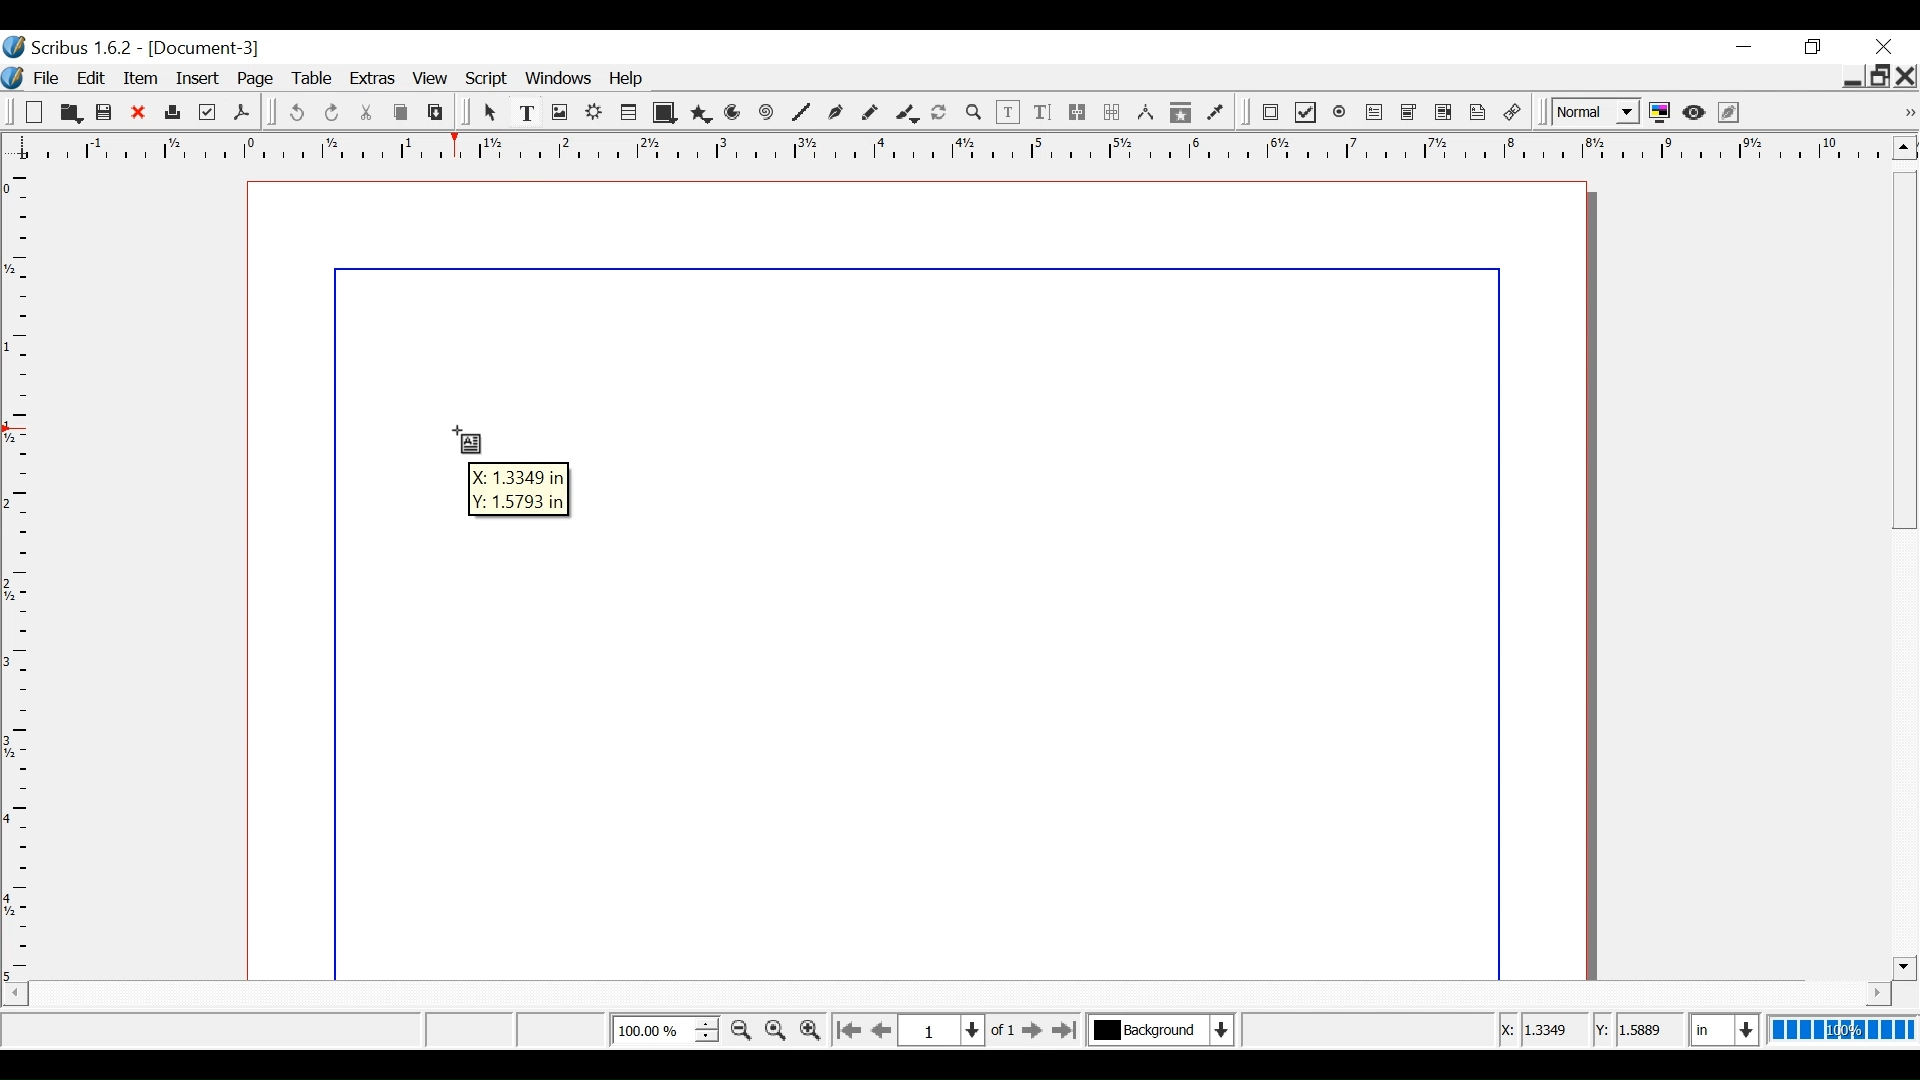 The height and width of the screenshot is (1080, 1920). Describe the element at coordinates (1731, 112) in the screenshot. I see `Edit in Preview mode` at that location.